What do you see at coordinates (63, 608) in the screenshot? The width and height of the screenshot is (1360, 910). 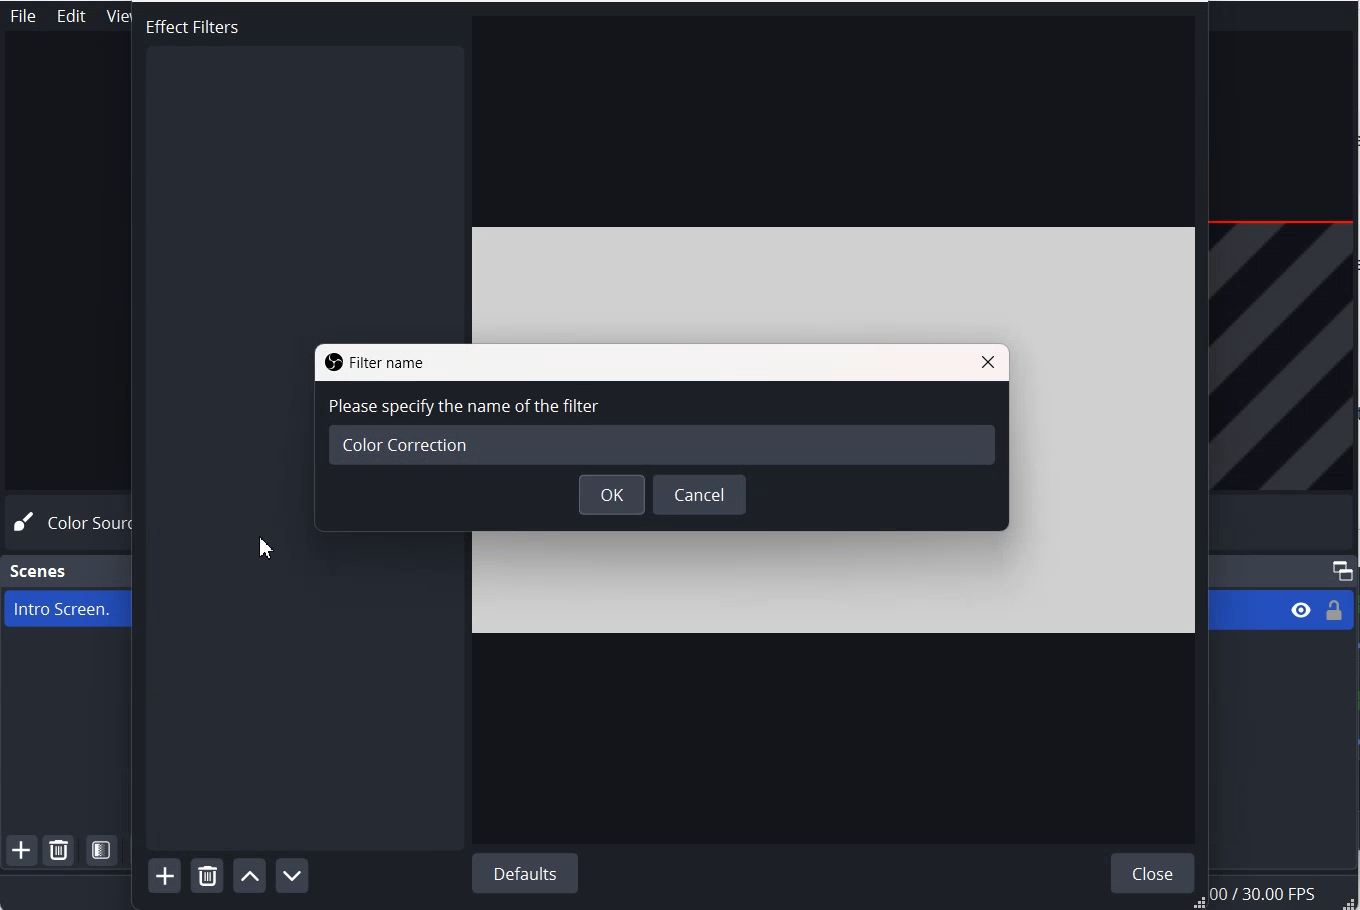 I see `Intro Screen ` at bounding box center [63, 608].